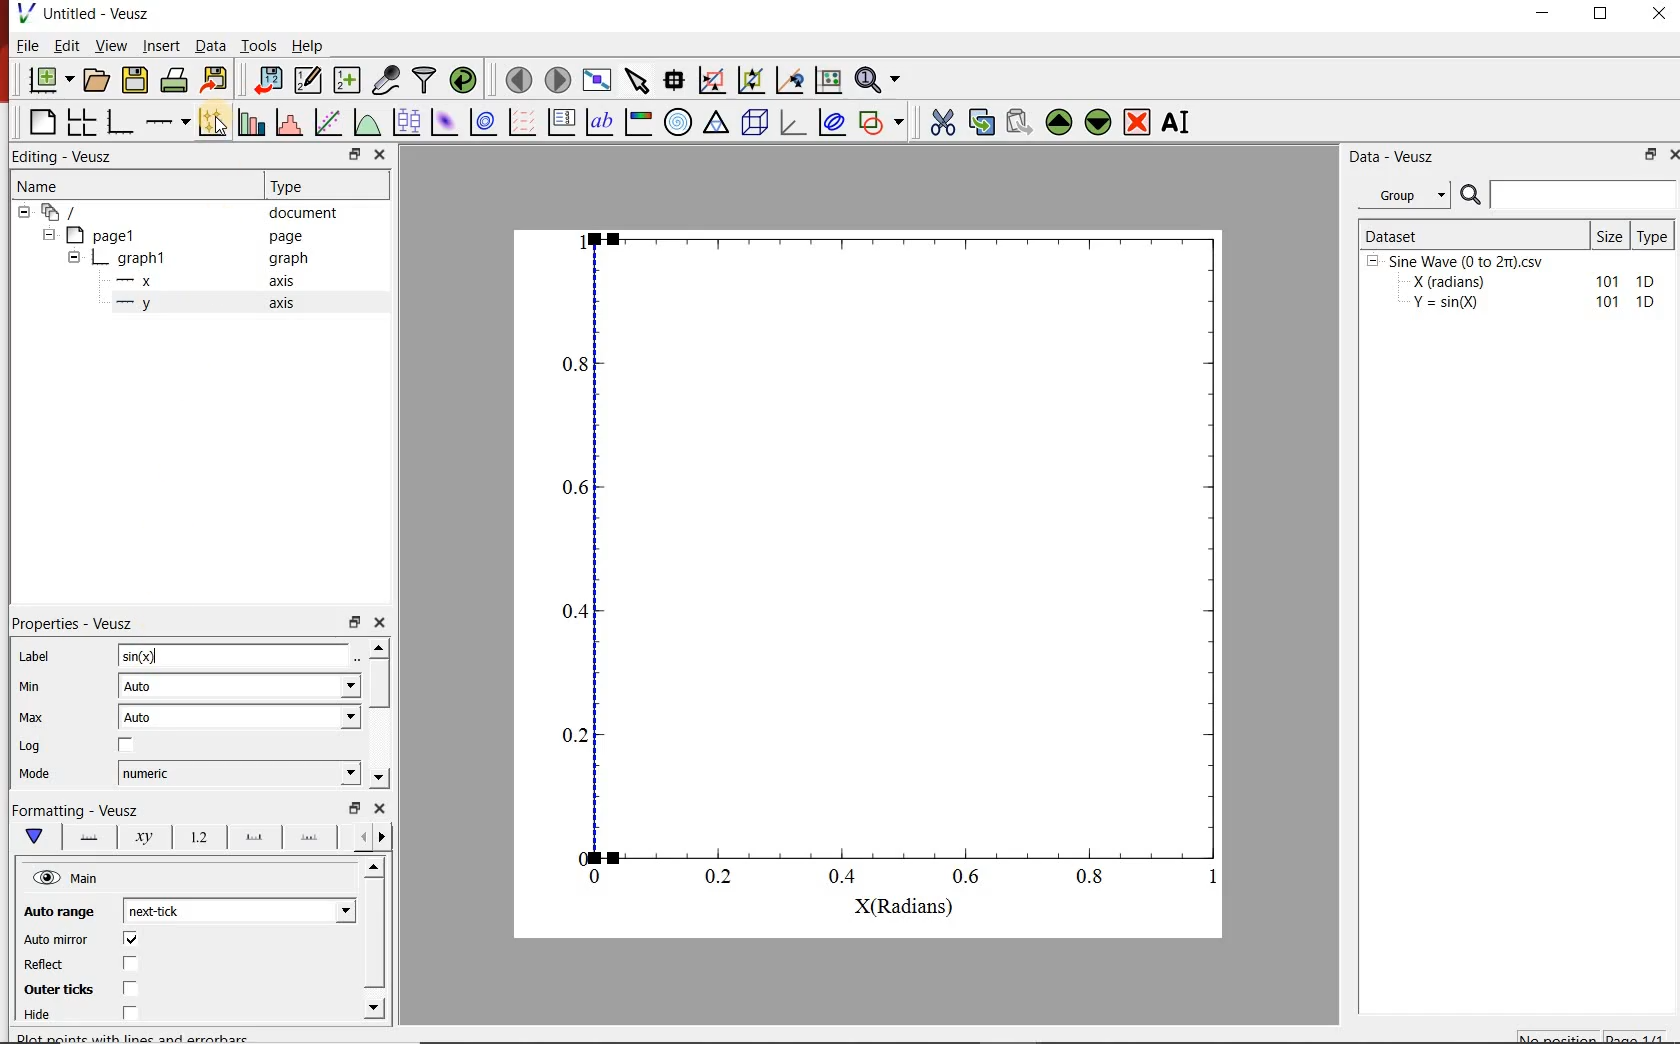 The image size is (1680, 1044). What do you see at coordinates (1137, 122) in the screenshot?
I see `remove` at bounding box center [1137, 122].